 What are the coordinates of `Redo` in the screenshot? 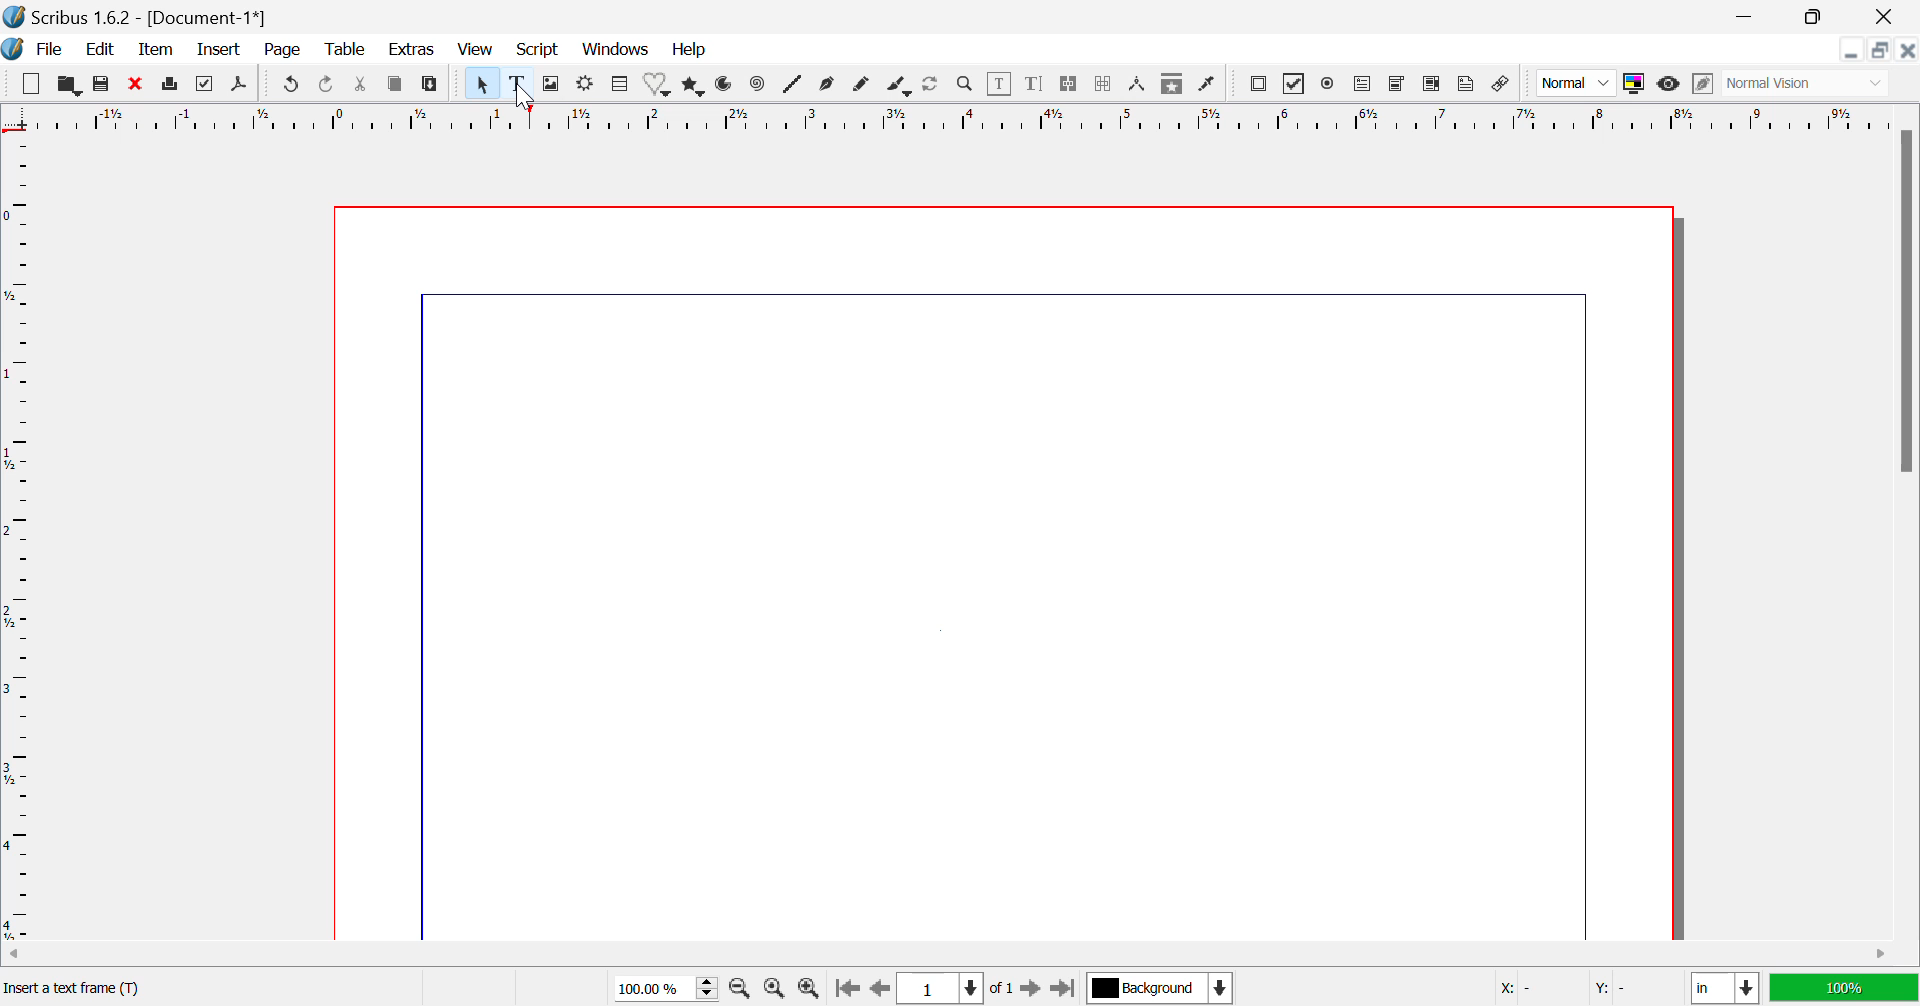 It's located at (326, 86).